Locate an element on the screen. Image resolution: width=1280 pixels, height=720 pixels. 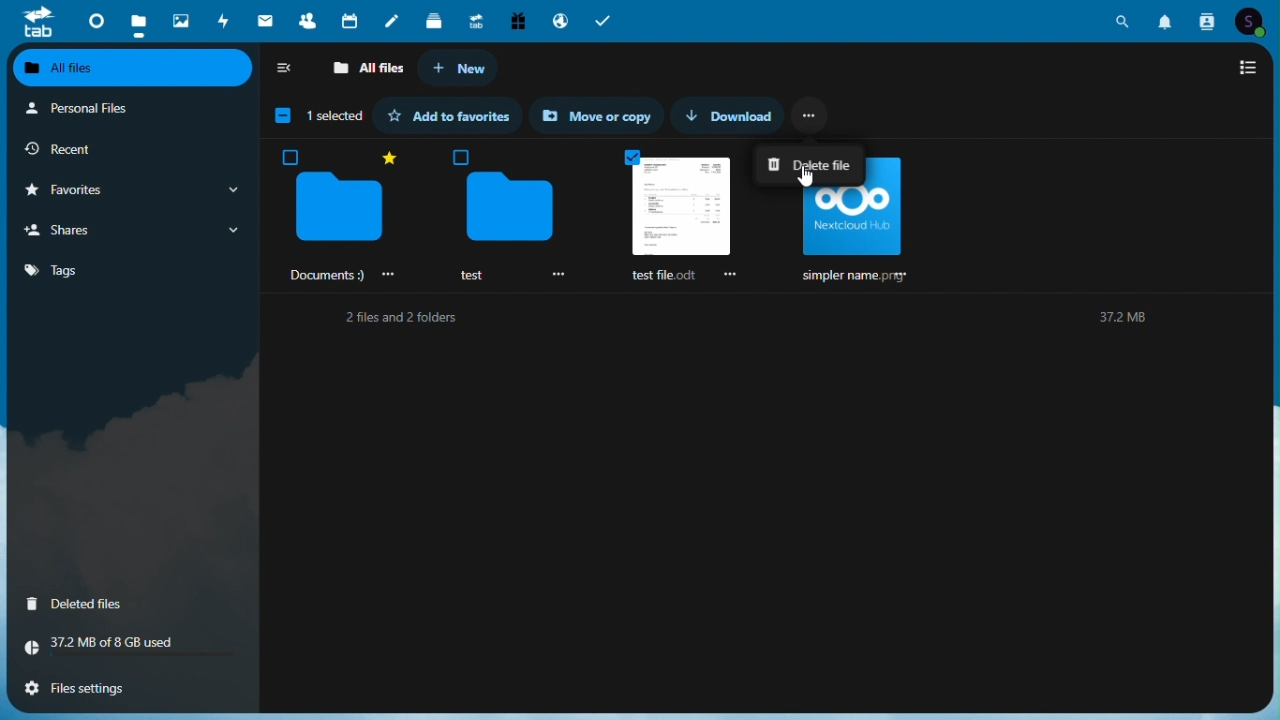
Contacts is located at coordinates (305, 19).